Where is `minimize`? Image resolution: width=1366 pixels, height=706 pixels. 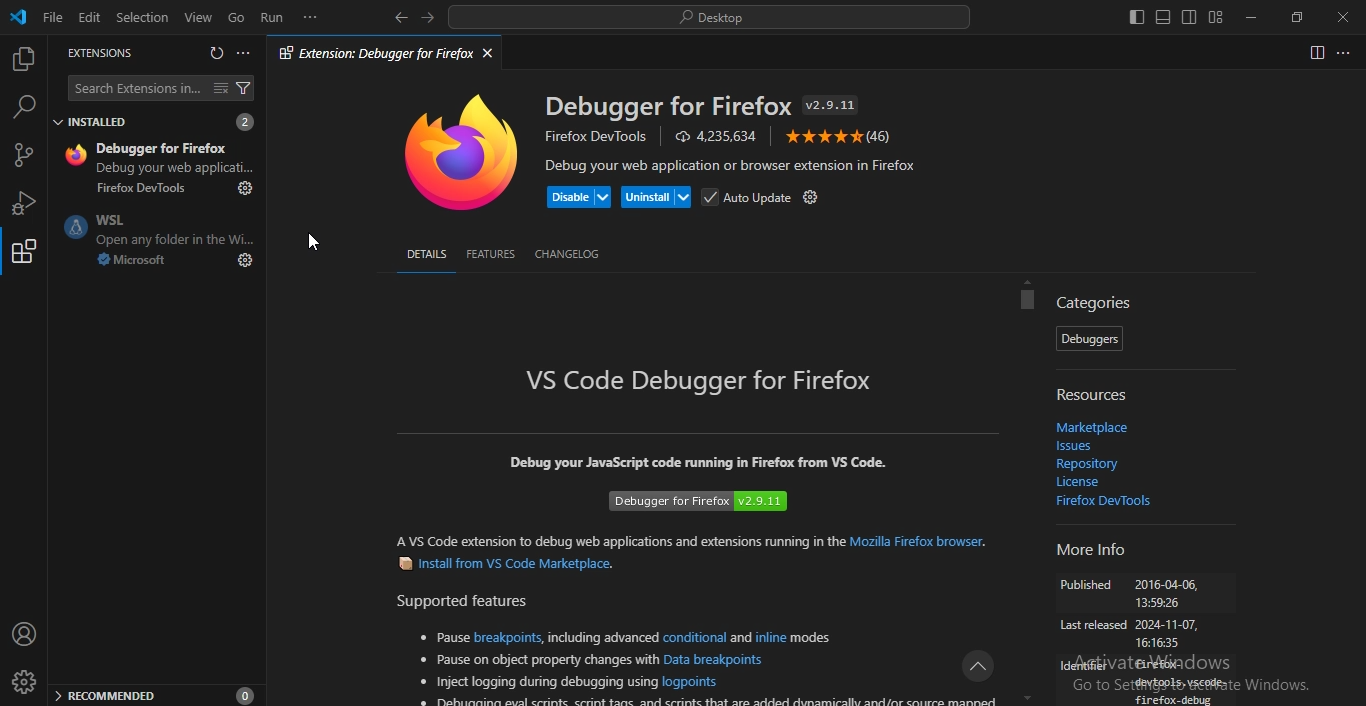
minimize is located at coordinates (1251, 19).